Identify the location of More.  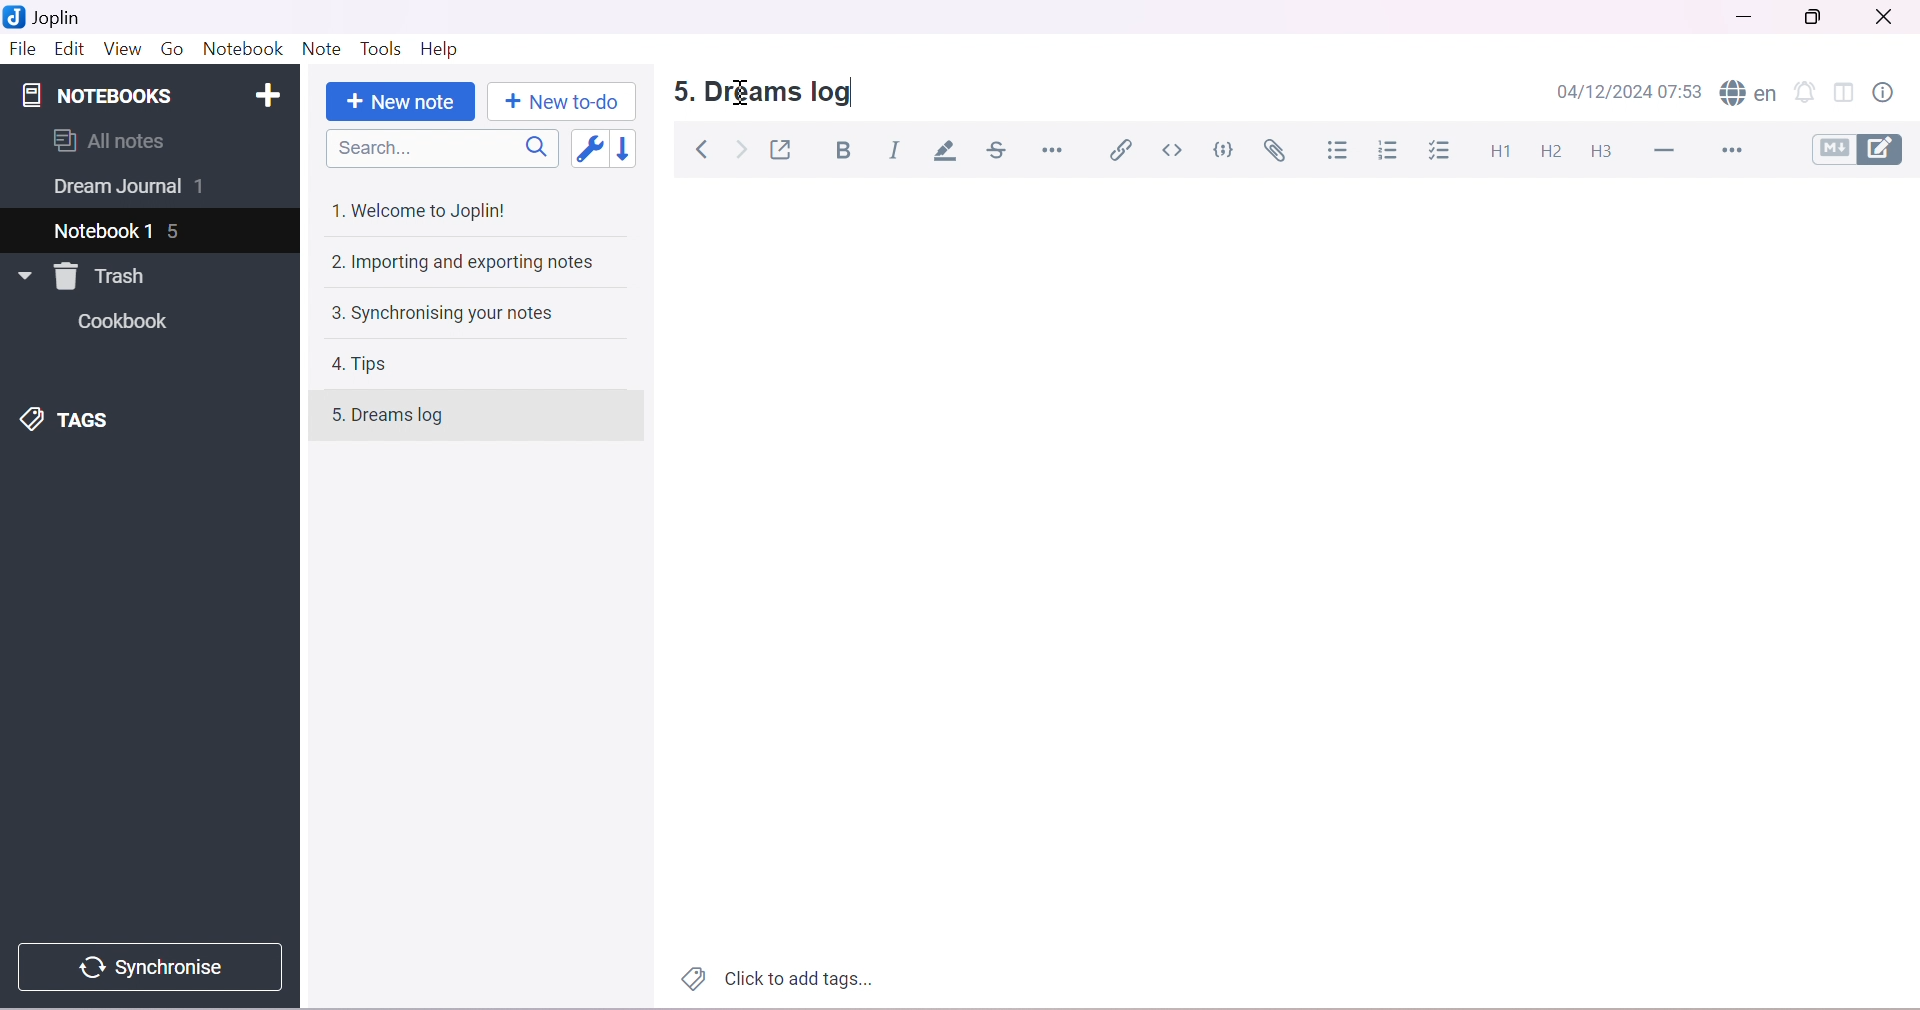
(1737, 152).